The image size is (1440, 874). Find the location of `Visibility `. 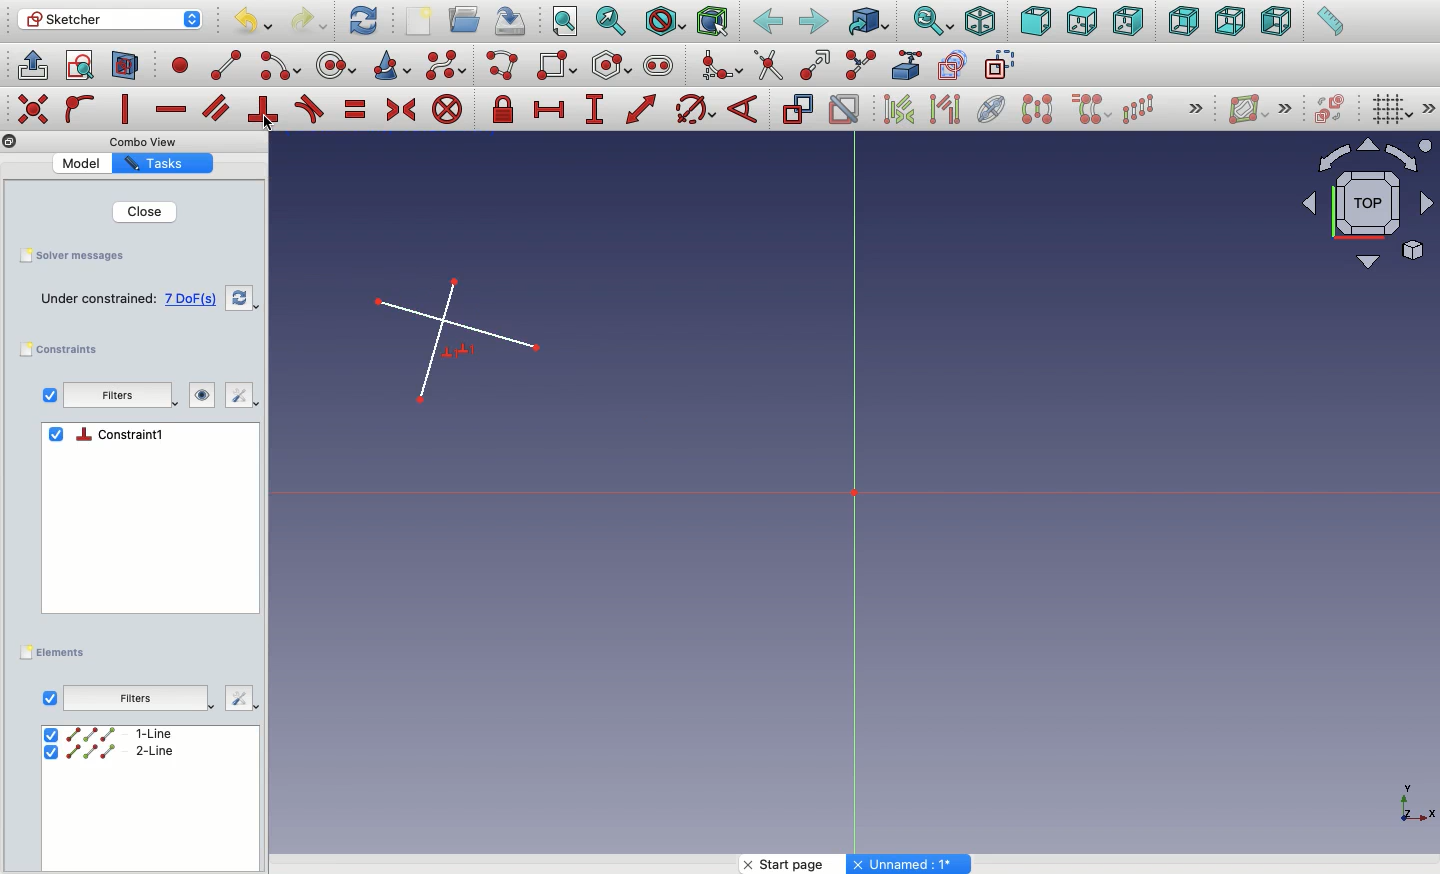

Visibility  is located at coordinates (193, 395).